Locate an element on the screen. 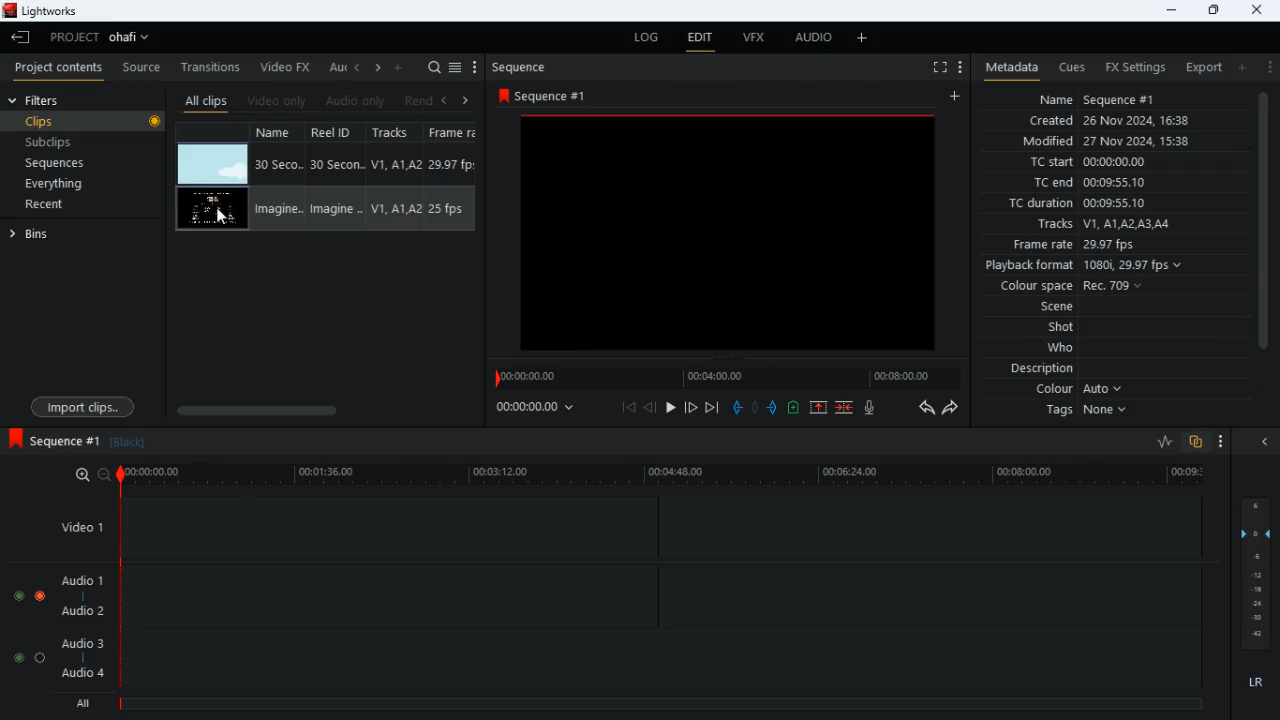  fullscreen is located at coordinates (937, 65).